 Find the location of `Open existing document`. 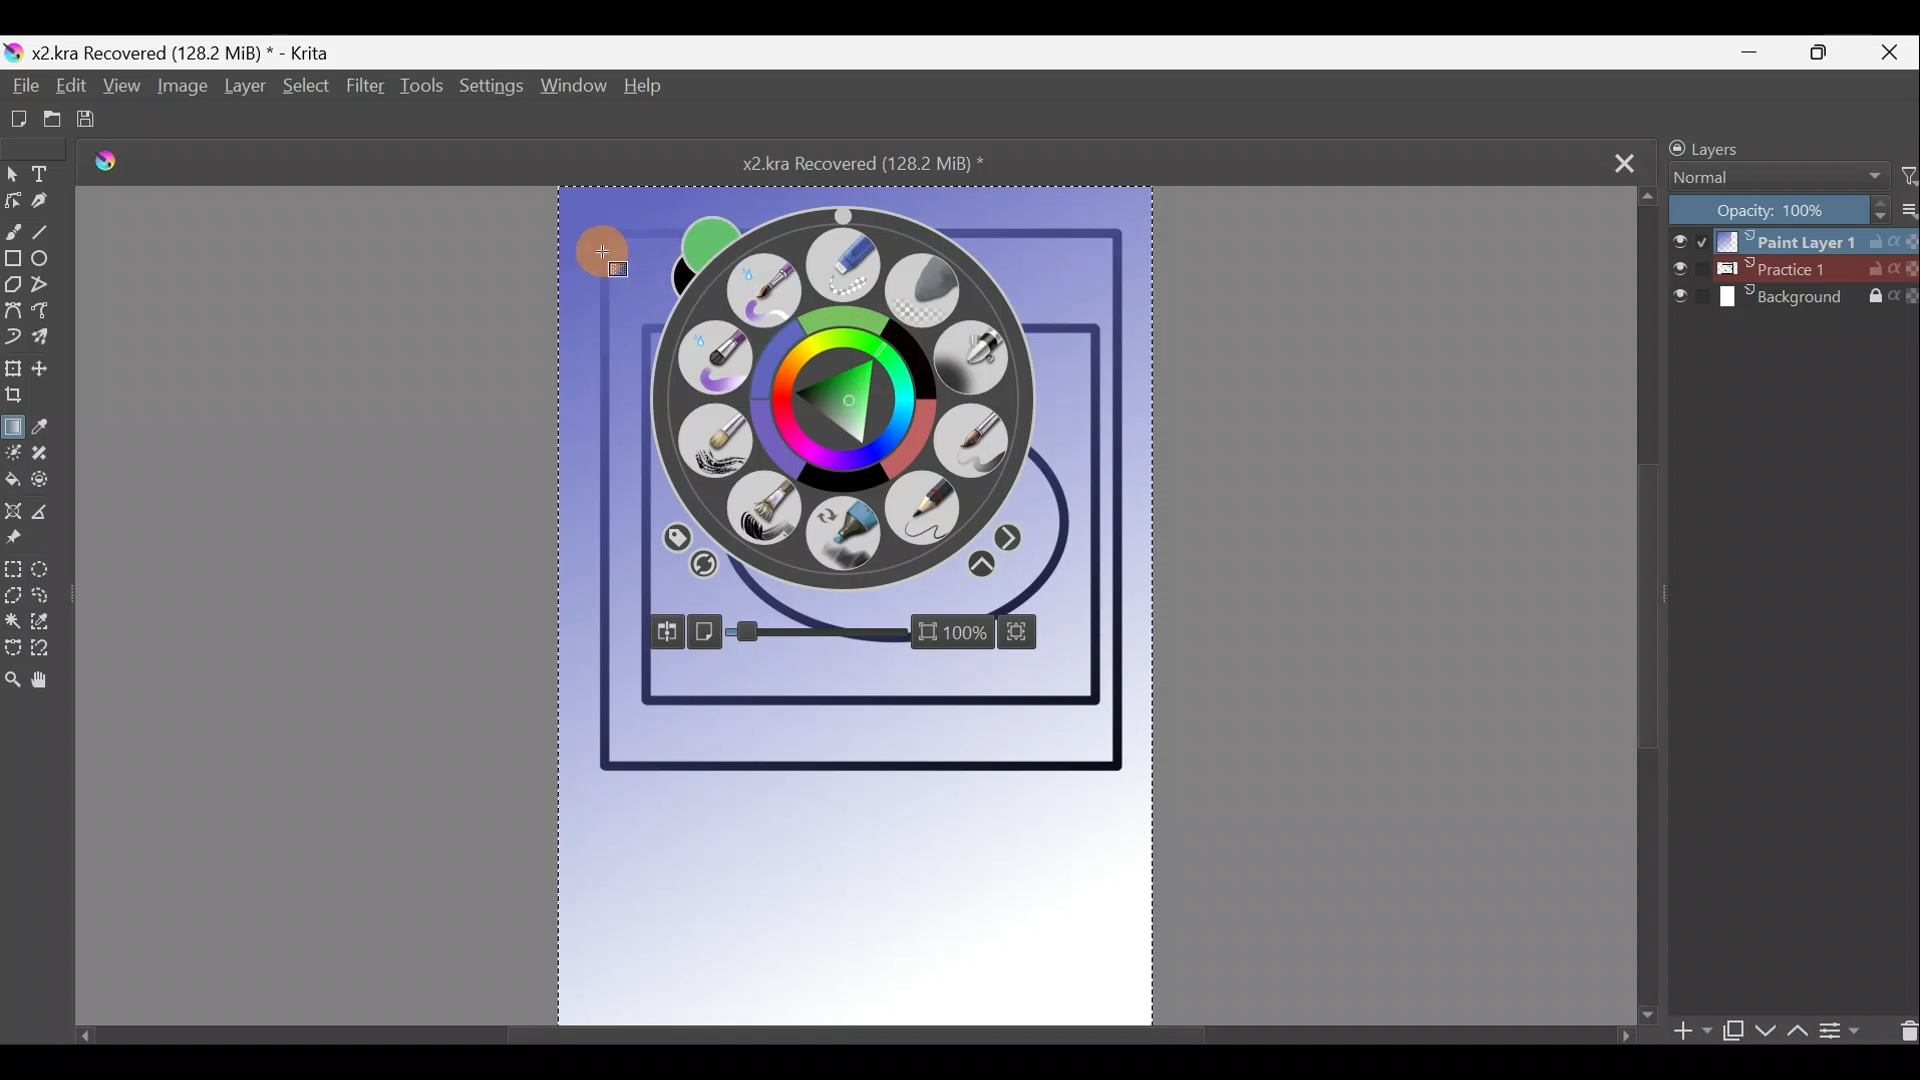

Open existing document is located at coordinates (44, 120).